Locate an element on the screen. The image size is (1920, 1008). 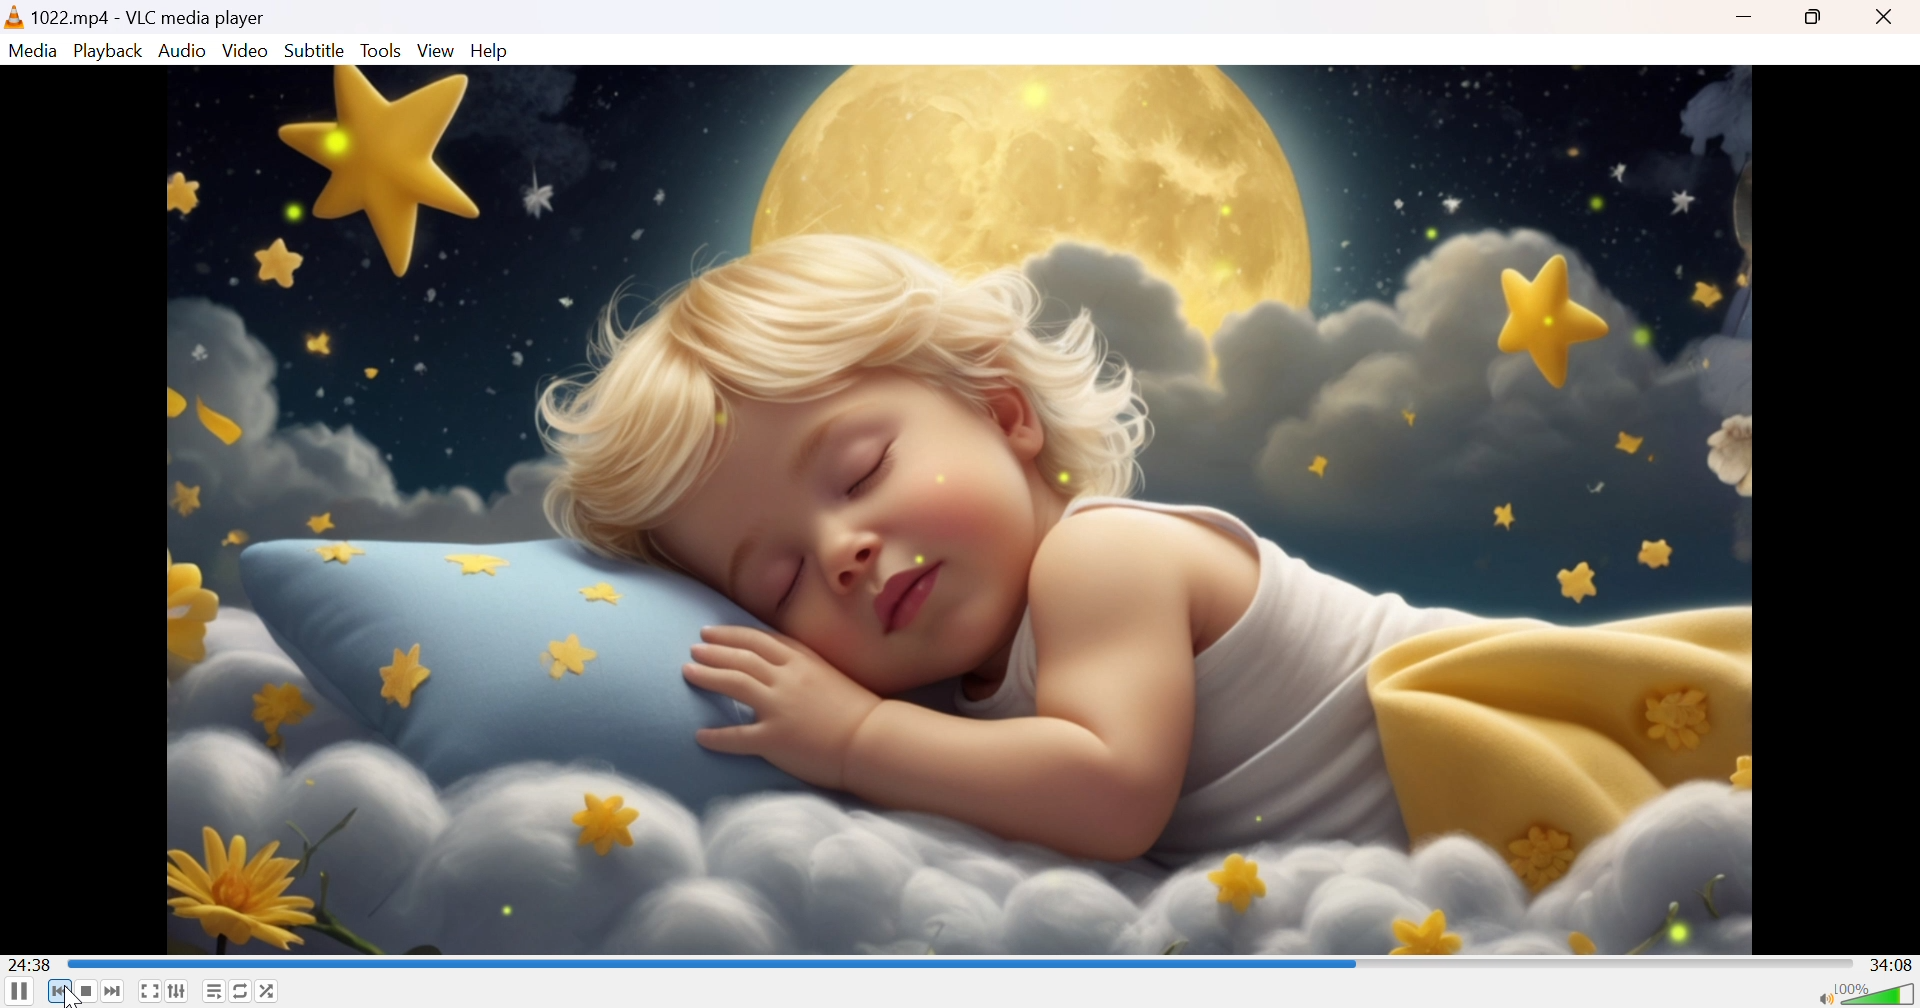
Tools is located at coordinates (384, 50).